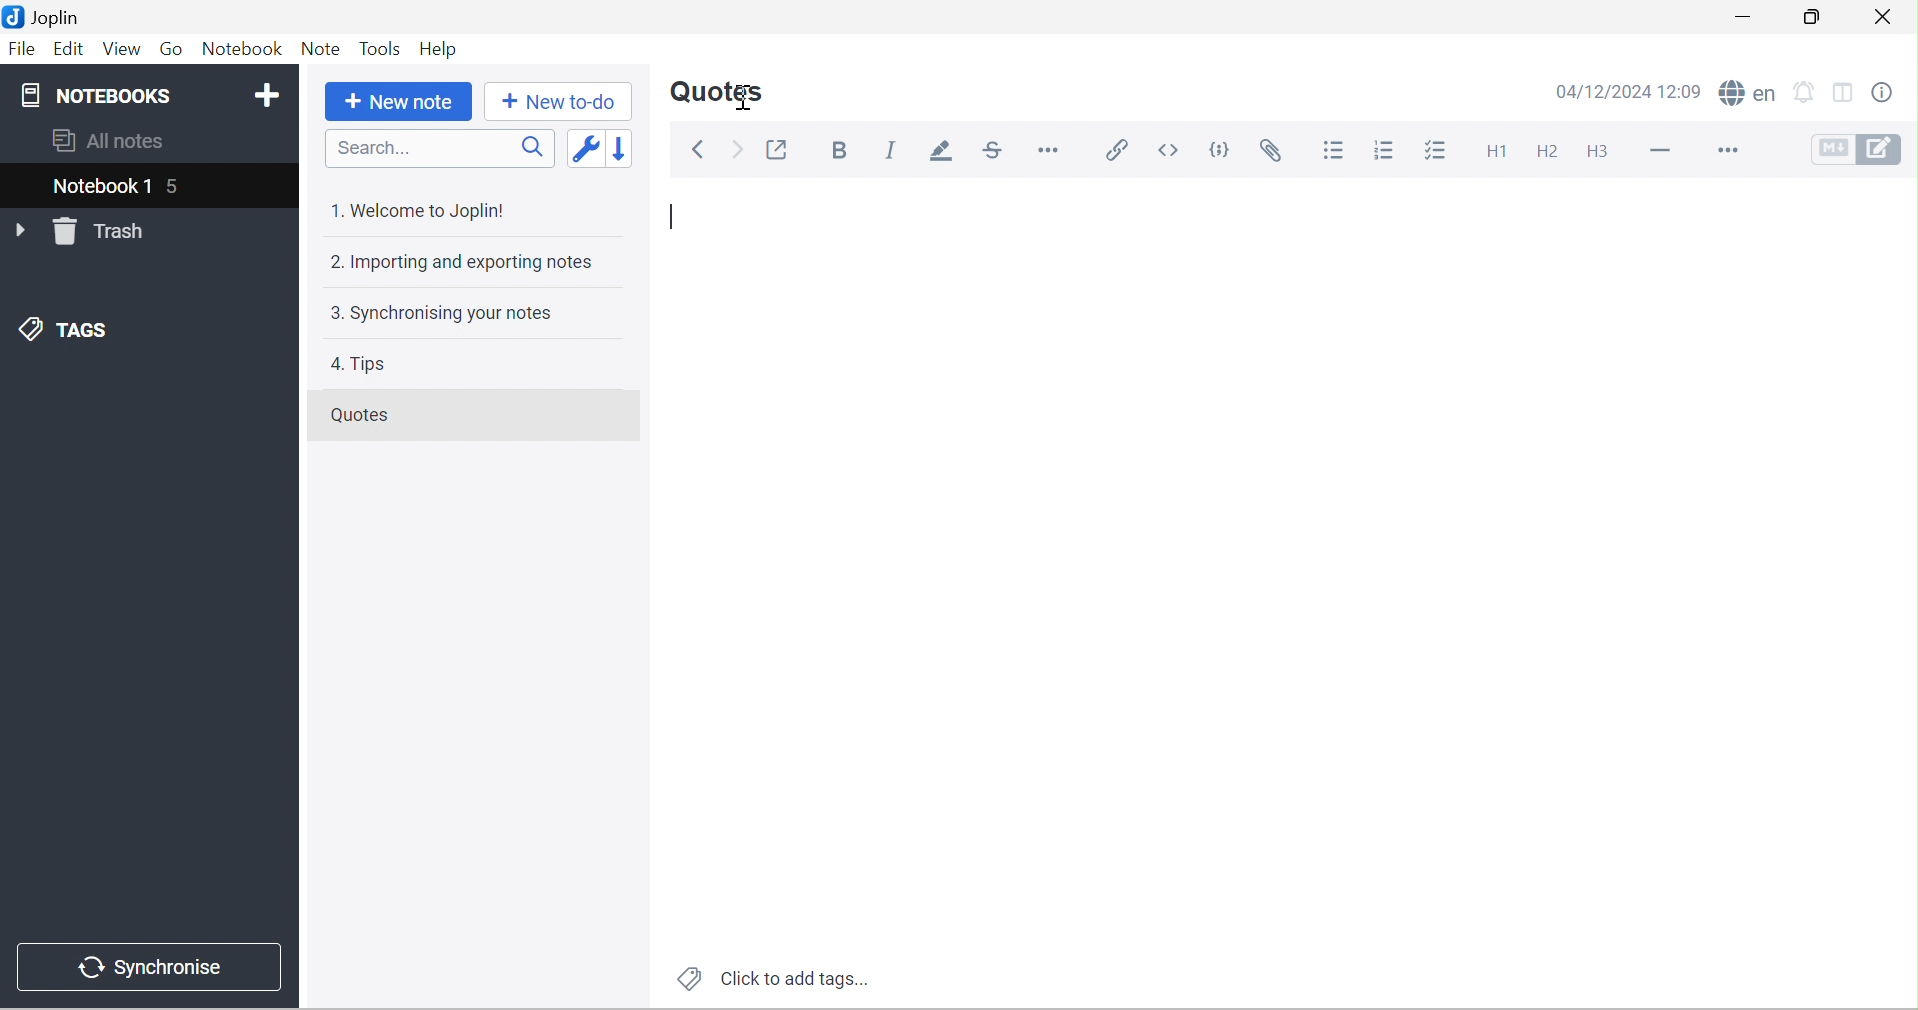 The width and height of the screenshot is (1918, 1010). Describe the element at coordinates (1282, 151) in the screenshot. I see `Attach file` at that location.